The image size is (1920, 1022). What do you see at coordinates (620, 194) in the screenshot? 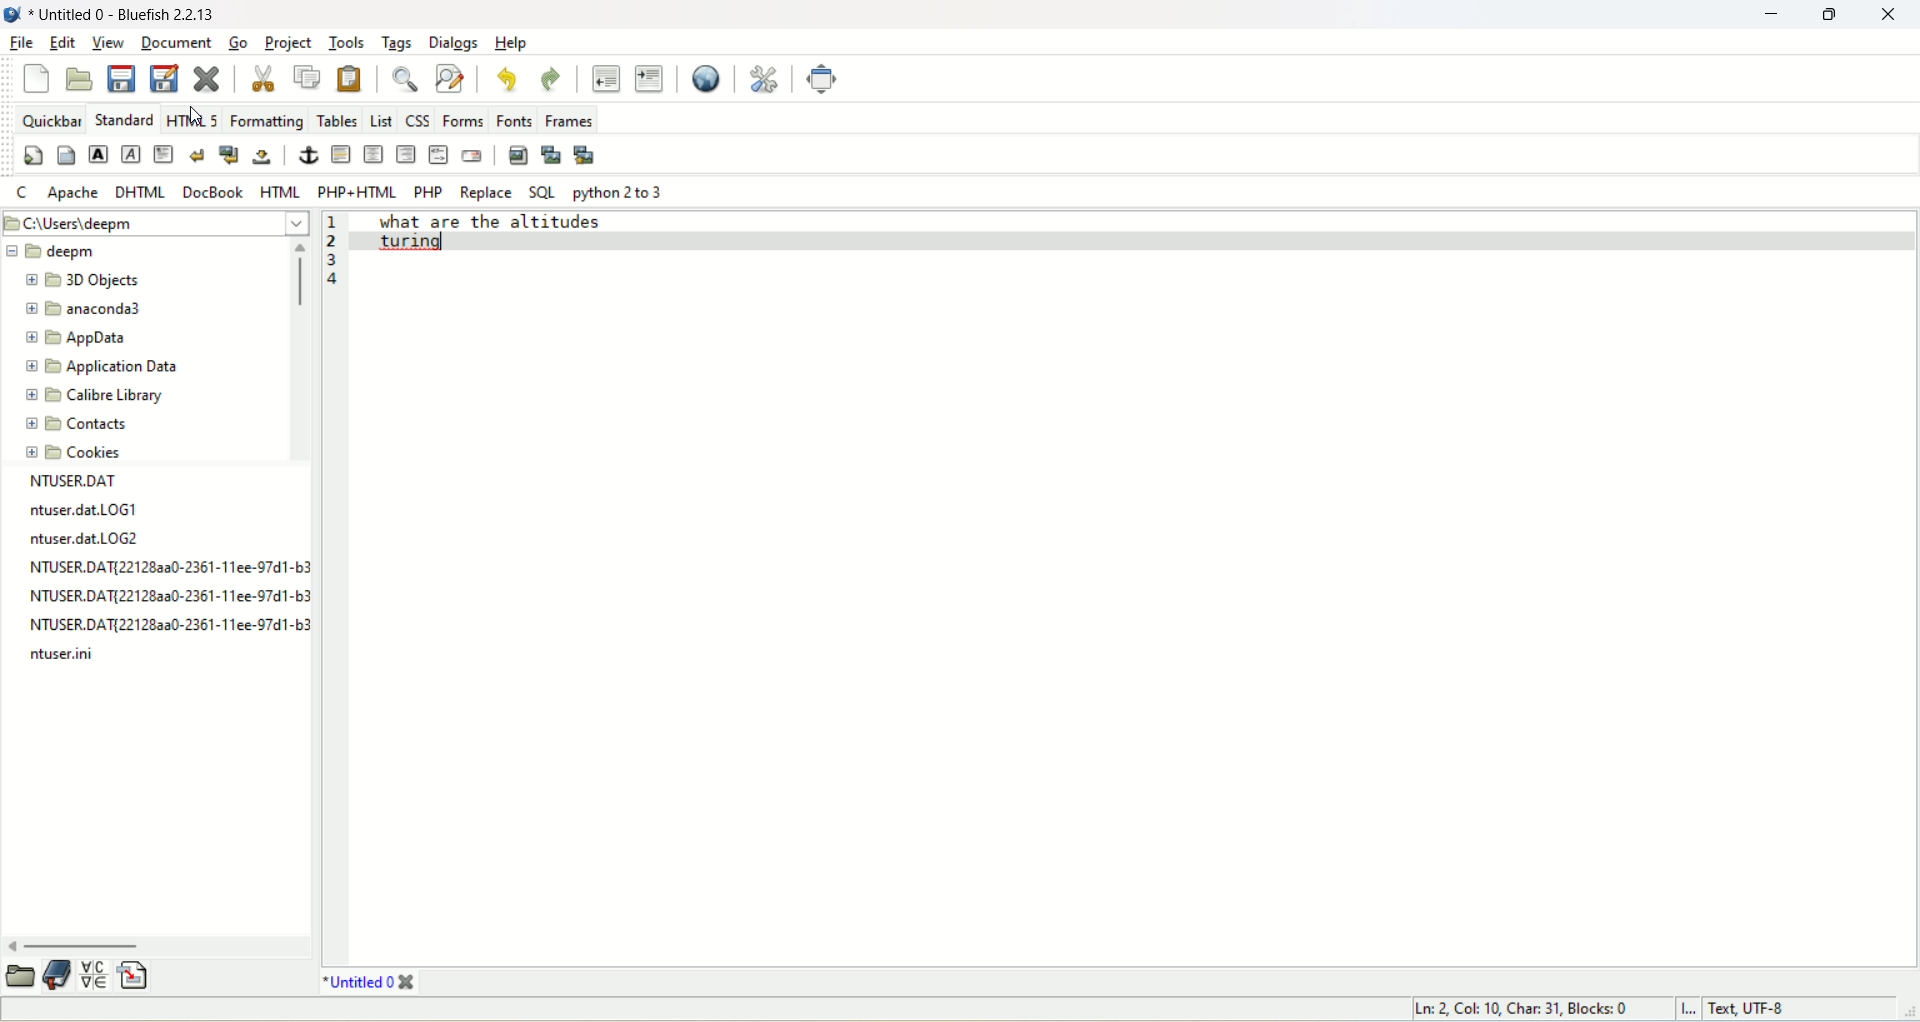
I see `python 2 to 3` at bounding box center [620, 194].